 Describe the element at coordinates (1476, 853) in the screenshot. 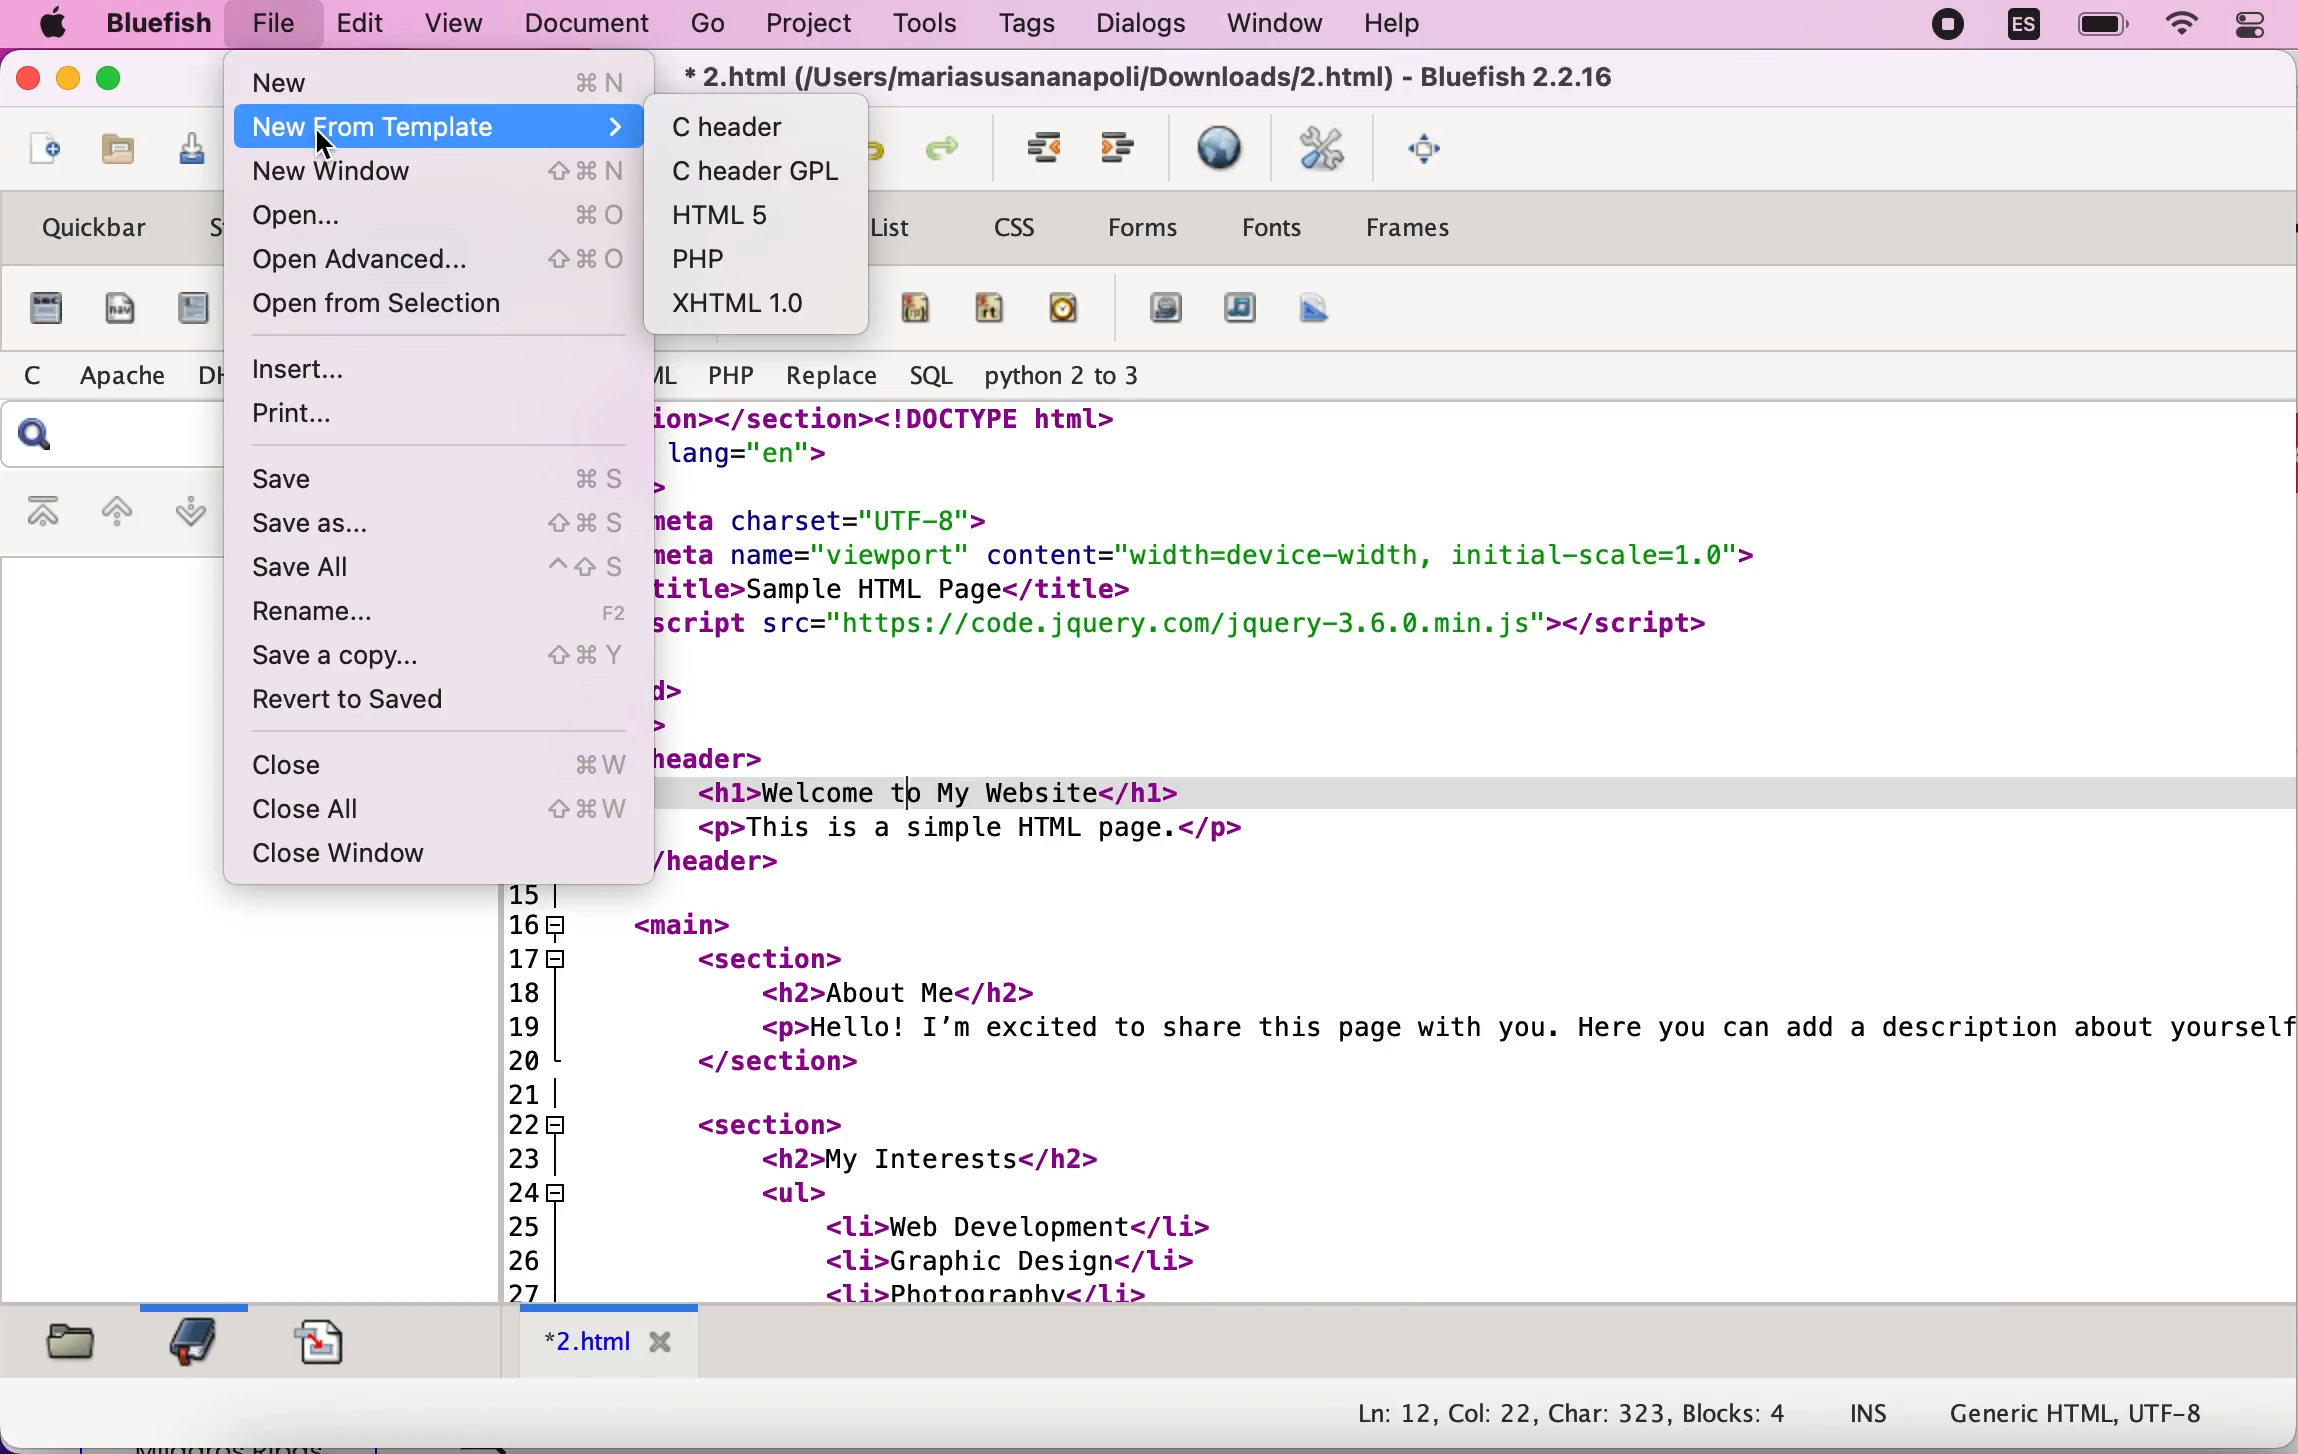

I see `code to speed up workflow` at that location.